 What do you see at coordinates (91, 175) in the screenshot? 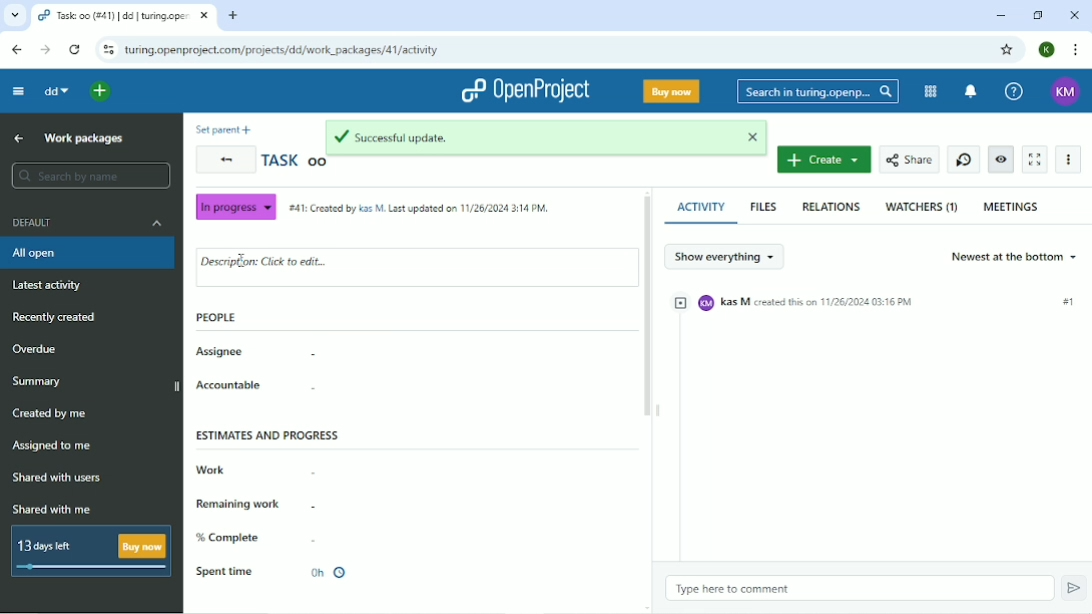
I see `Search by name` at bounding box center [91, 175].